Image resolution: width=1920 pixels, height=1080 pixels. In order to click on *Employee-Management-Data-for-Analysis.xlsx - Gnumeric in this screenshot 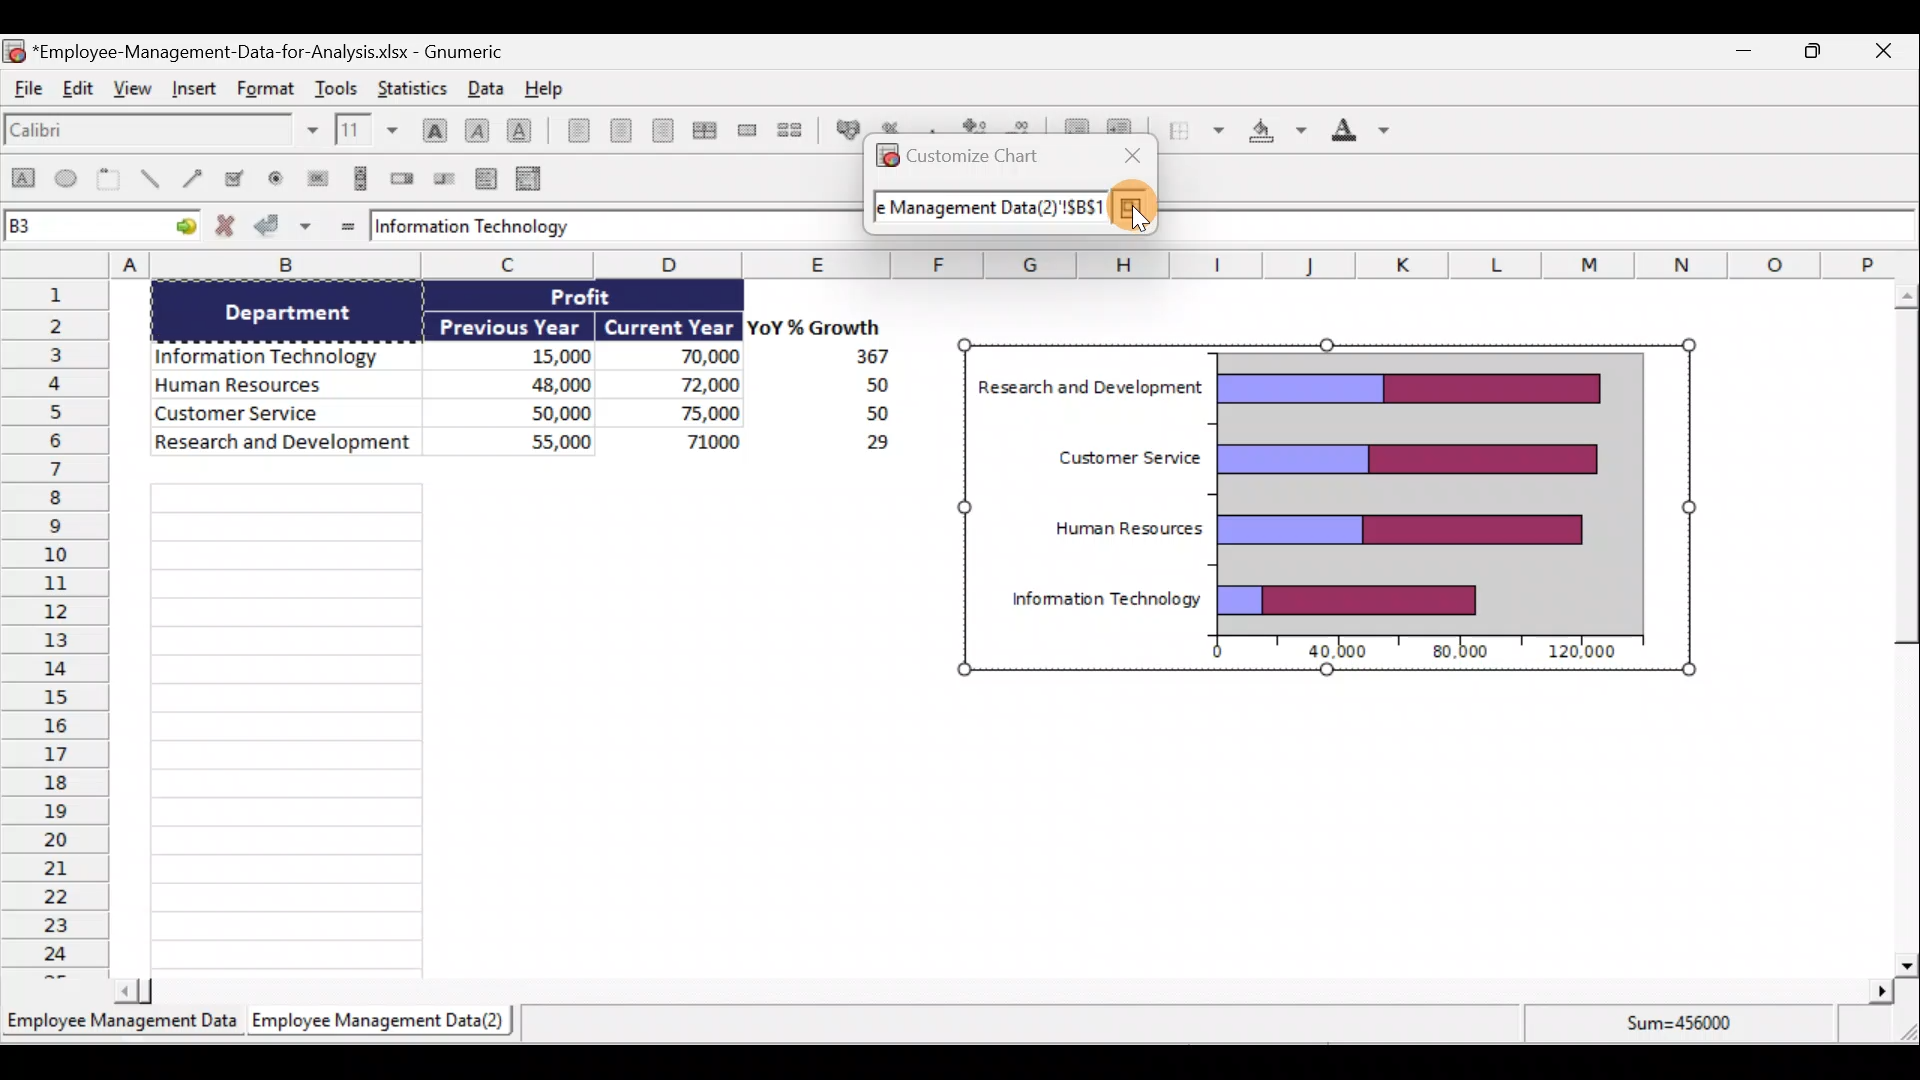, I will do `click(282, 51)`.